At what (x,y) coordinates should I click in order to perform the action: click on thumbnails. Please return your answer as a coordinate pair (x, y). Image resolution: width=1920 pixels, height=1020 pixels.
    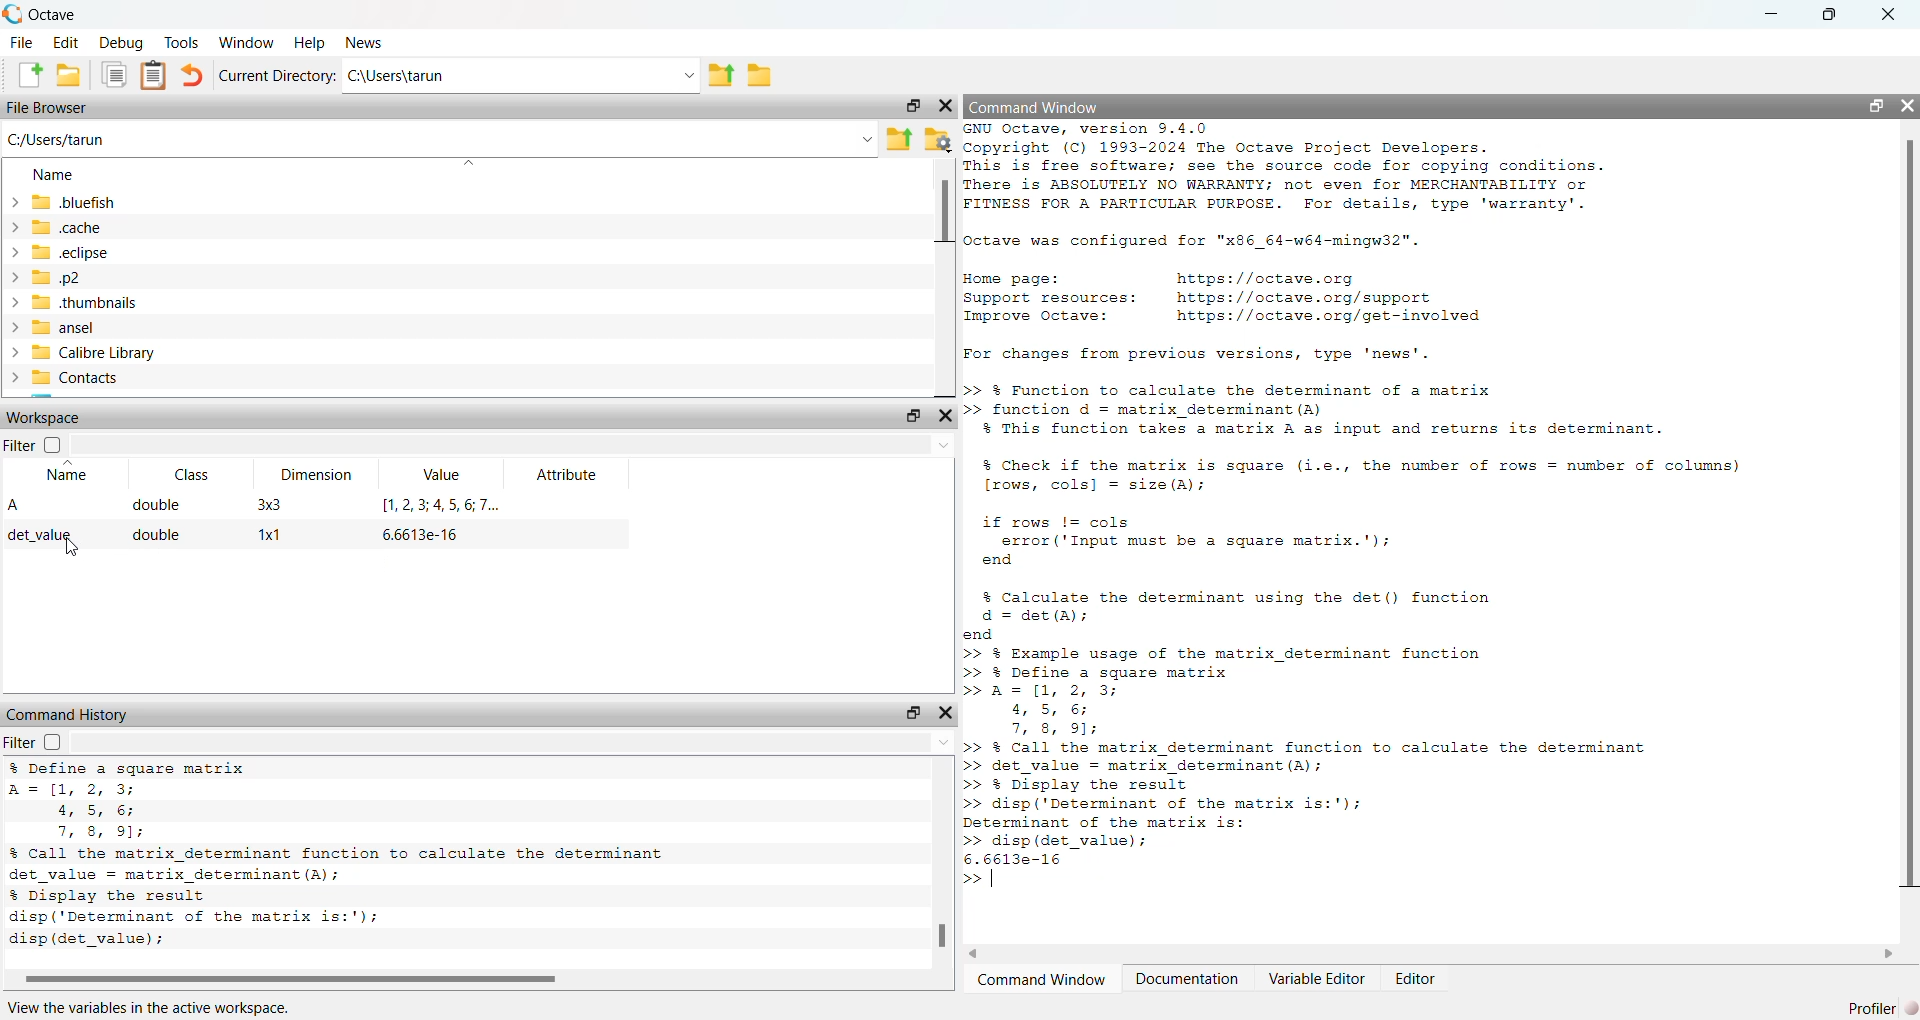
    Looking at the image, I should click on (77, 302).